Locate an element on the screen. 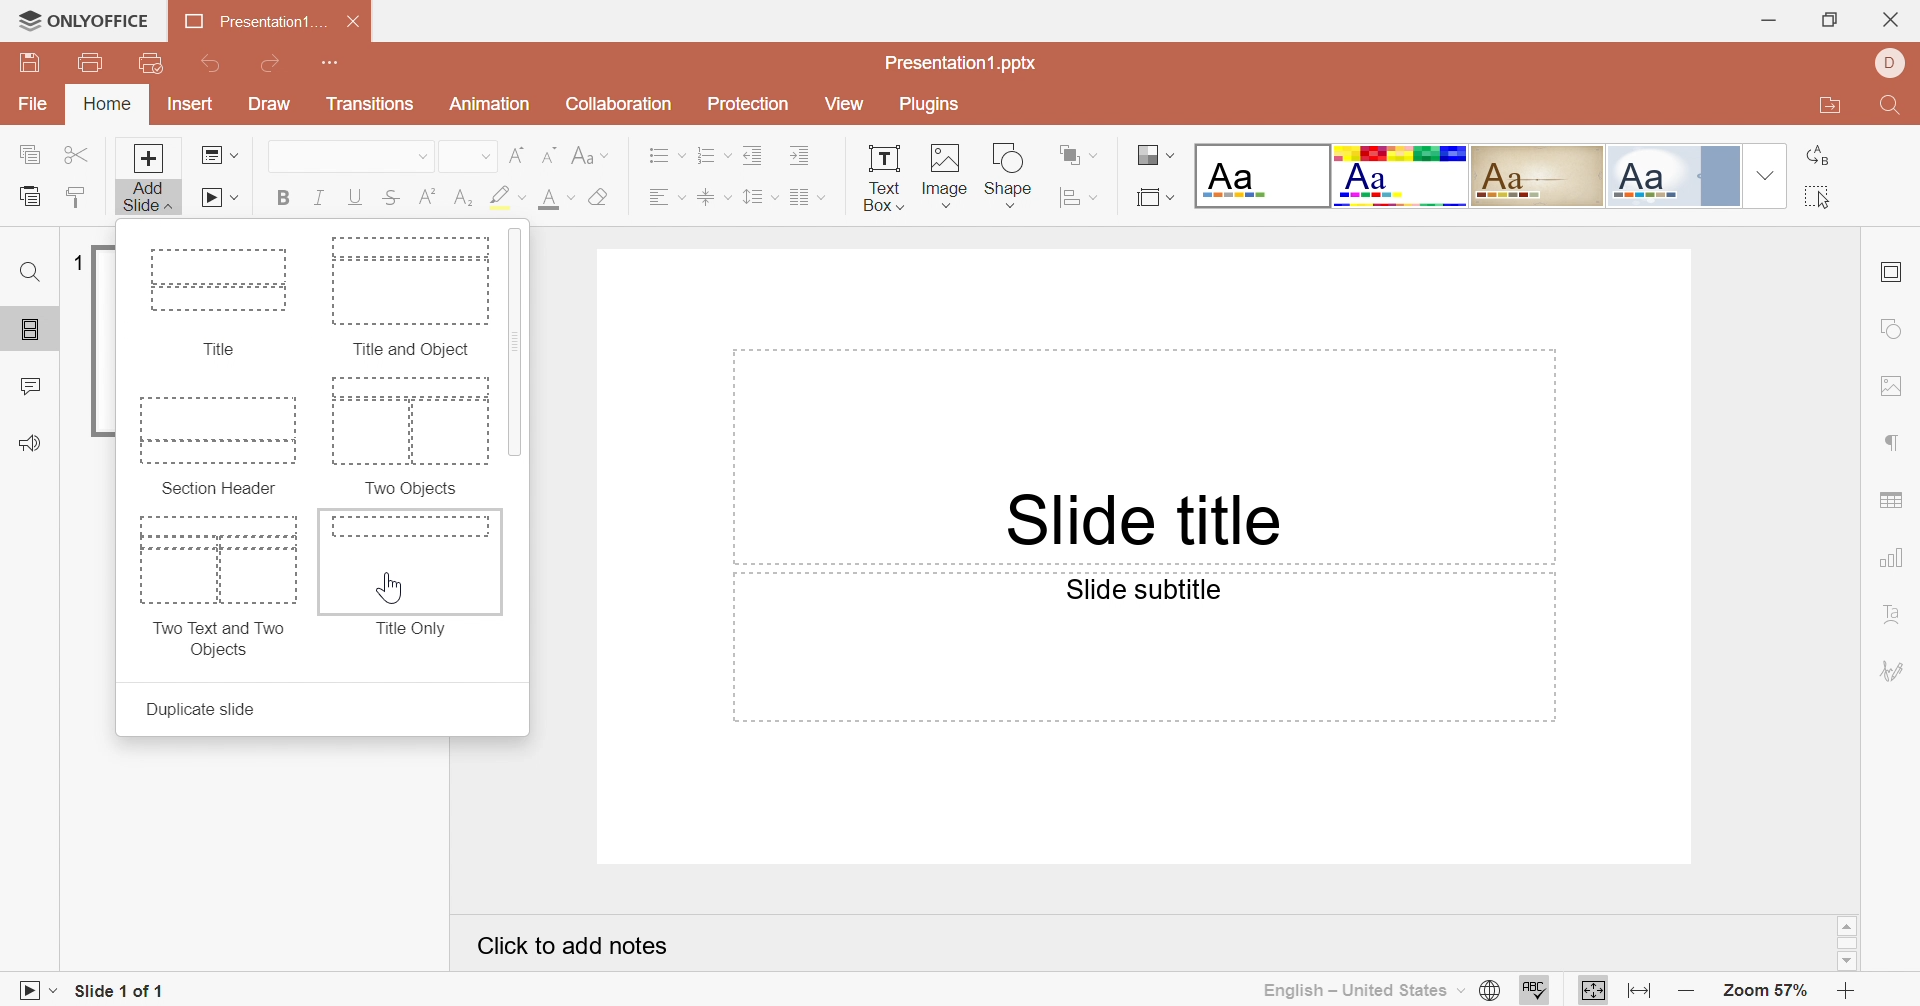 The image size is (1920, 1006). Drop Down is located at coordinates (485, 157).